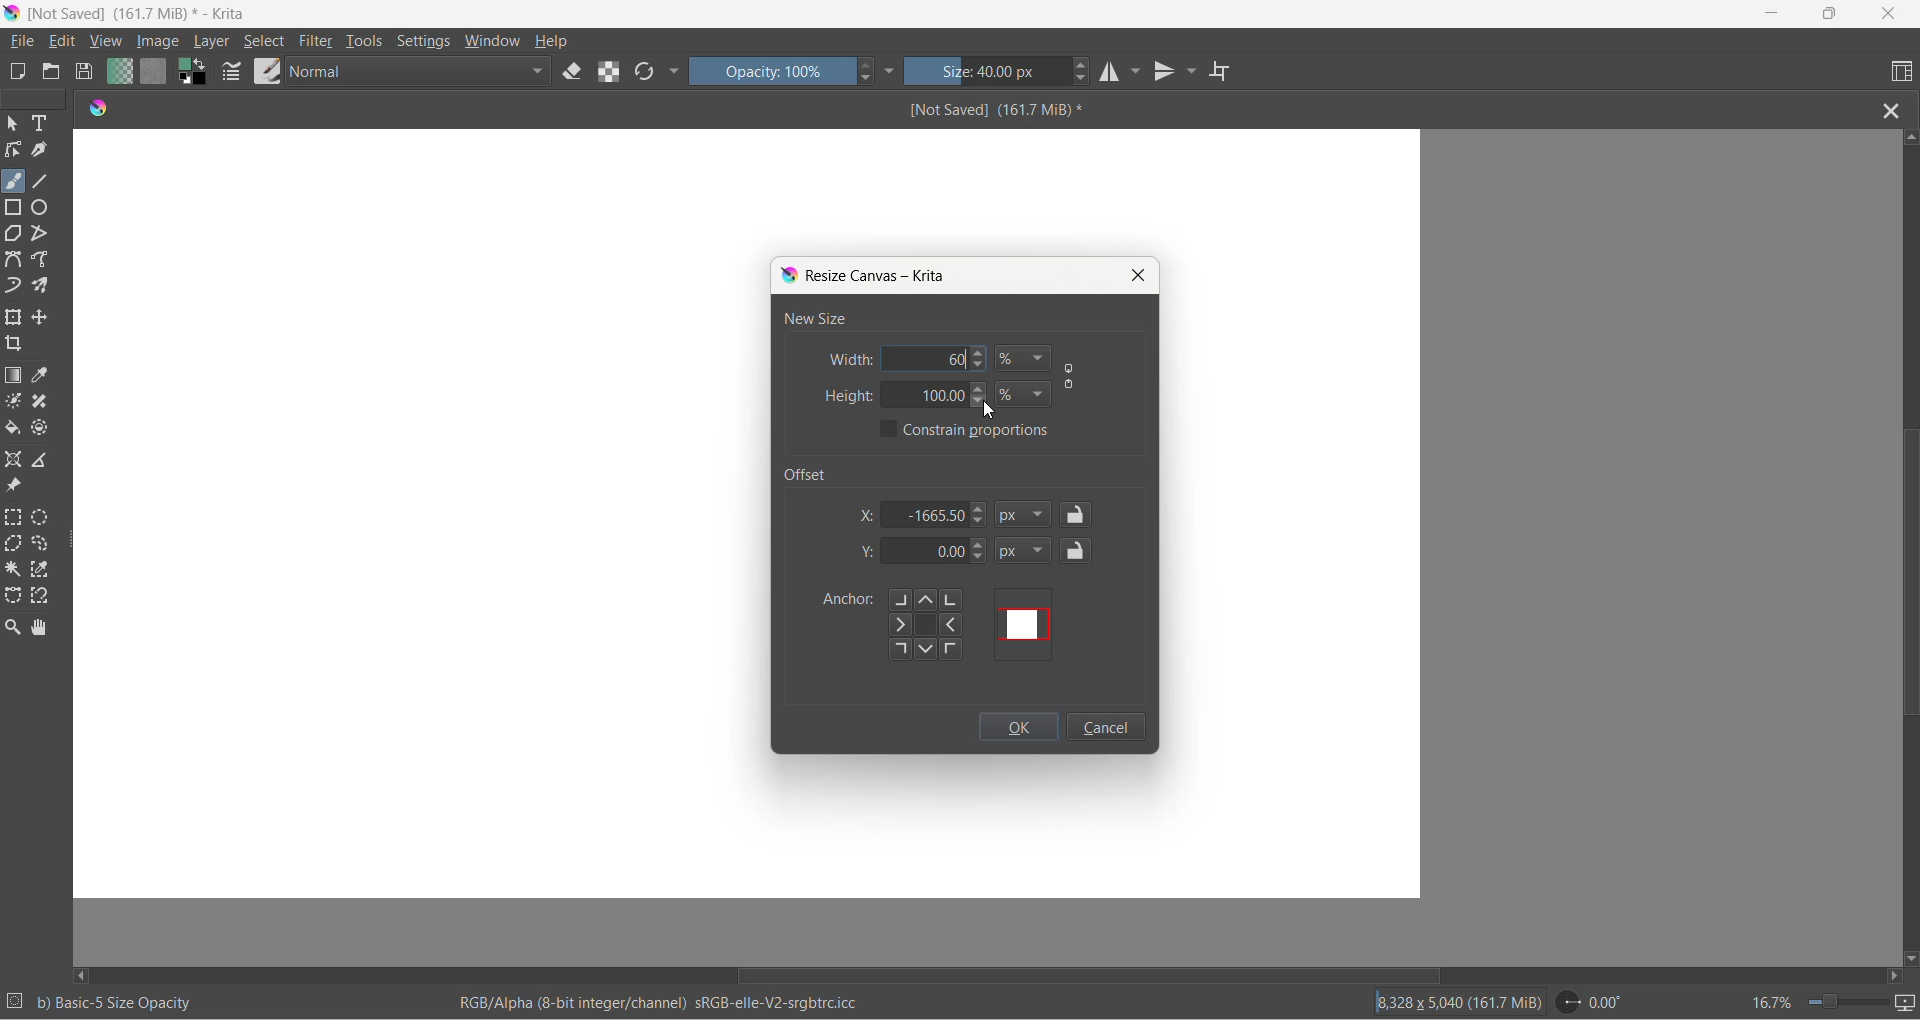  I want to click on Cursor on image, so click(164, 42).